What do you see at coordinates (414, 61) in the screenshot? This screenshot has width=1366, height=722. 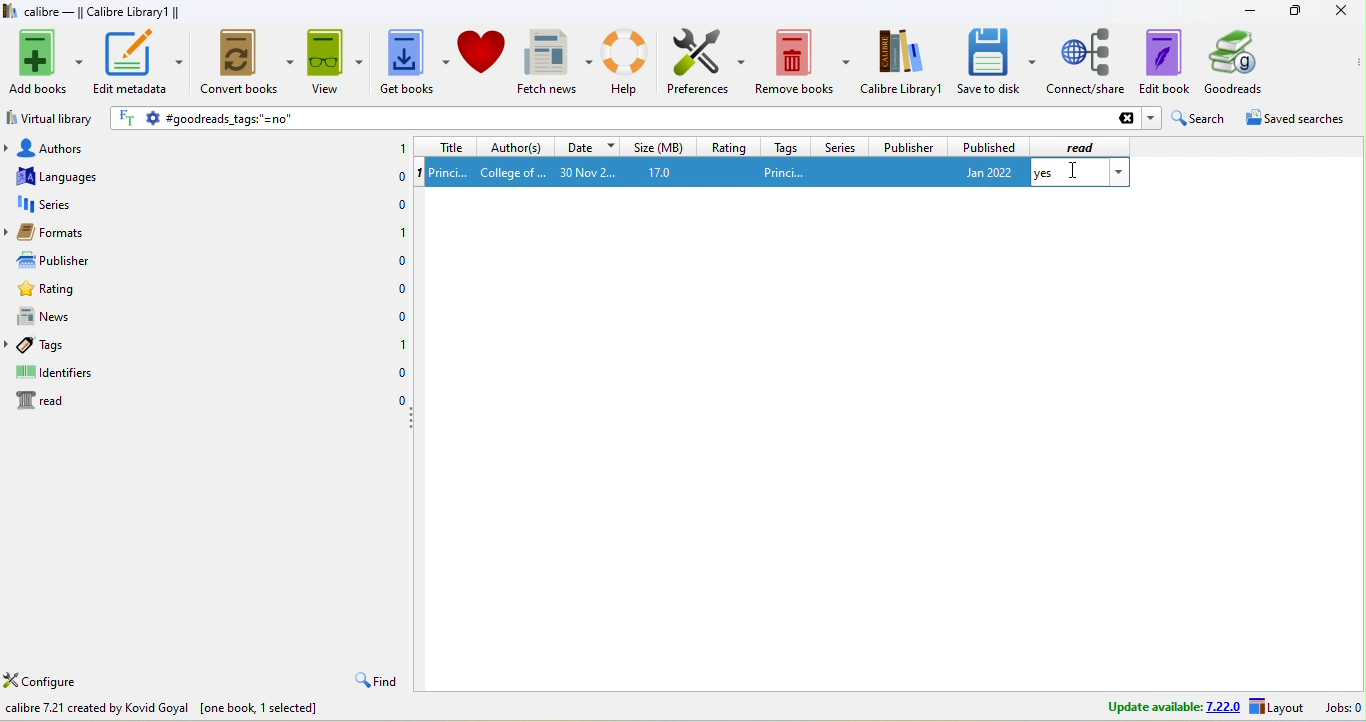 I see `get books` at bounding box center [414, 61].